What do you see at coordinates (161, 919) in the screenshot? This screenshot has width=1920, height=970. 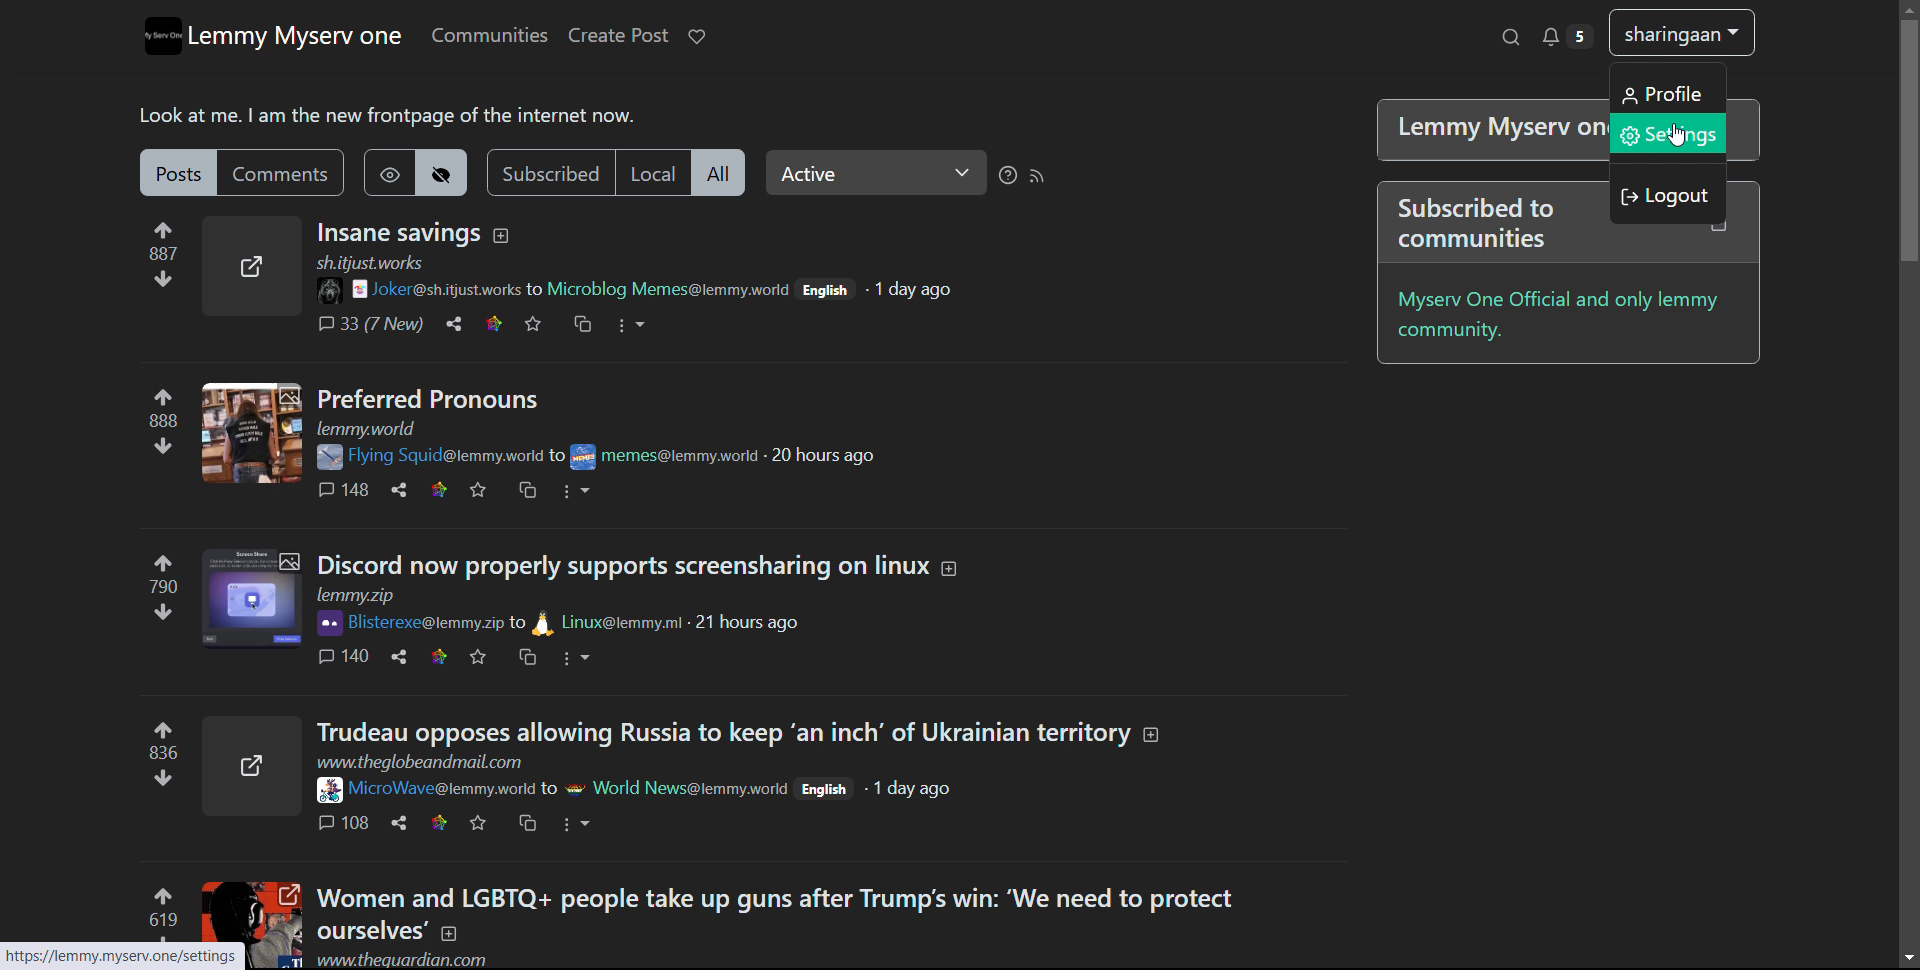 I see `upvote and downvotes` at bounding box center [161, 919].